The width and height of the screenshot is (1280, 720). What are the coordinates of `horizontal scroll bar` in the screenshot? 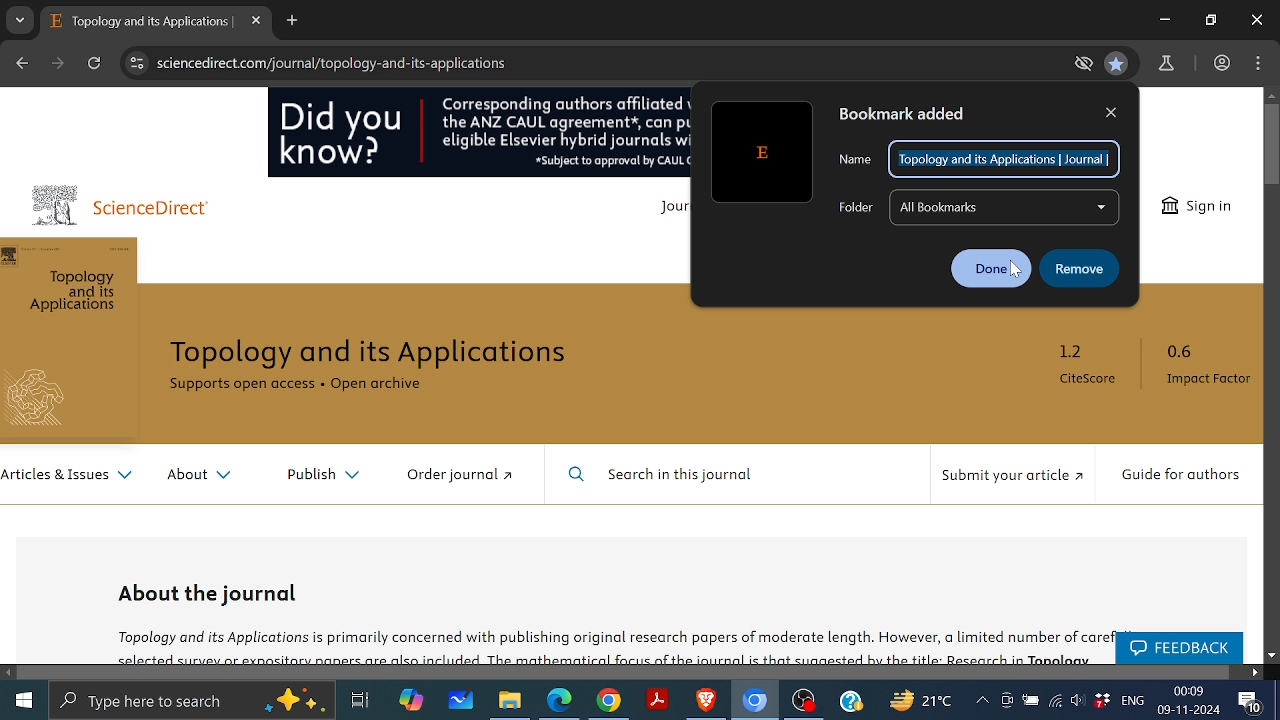 It's located at (626, 672).